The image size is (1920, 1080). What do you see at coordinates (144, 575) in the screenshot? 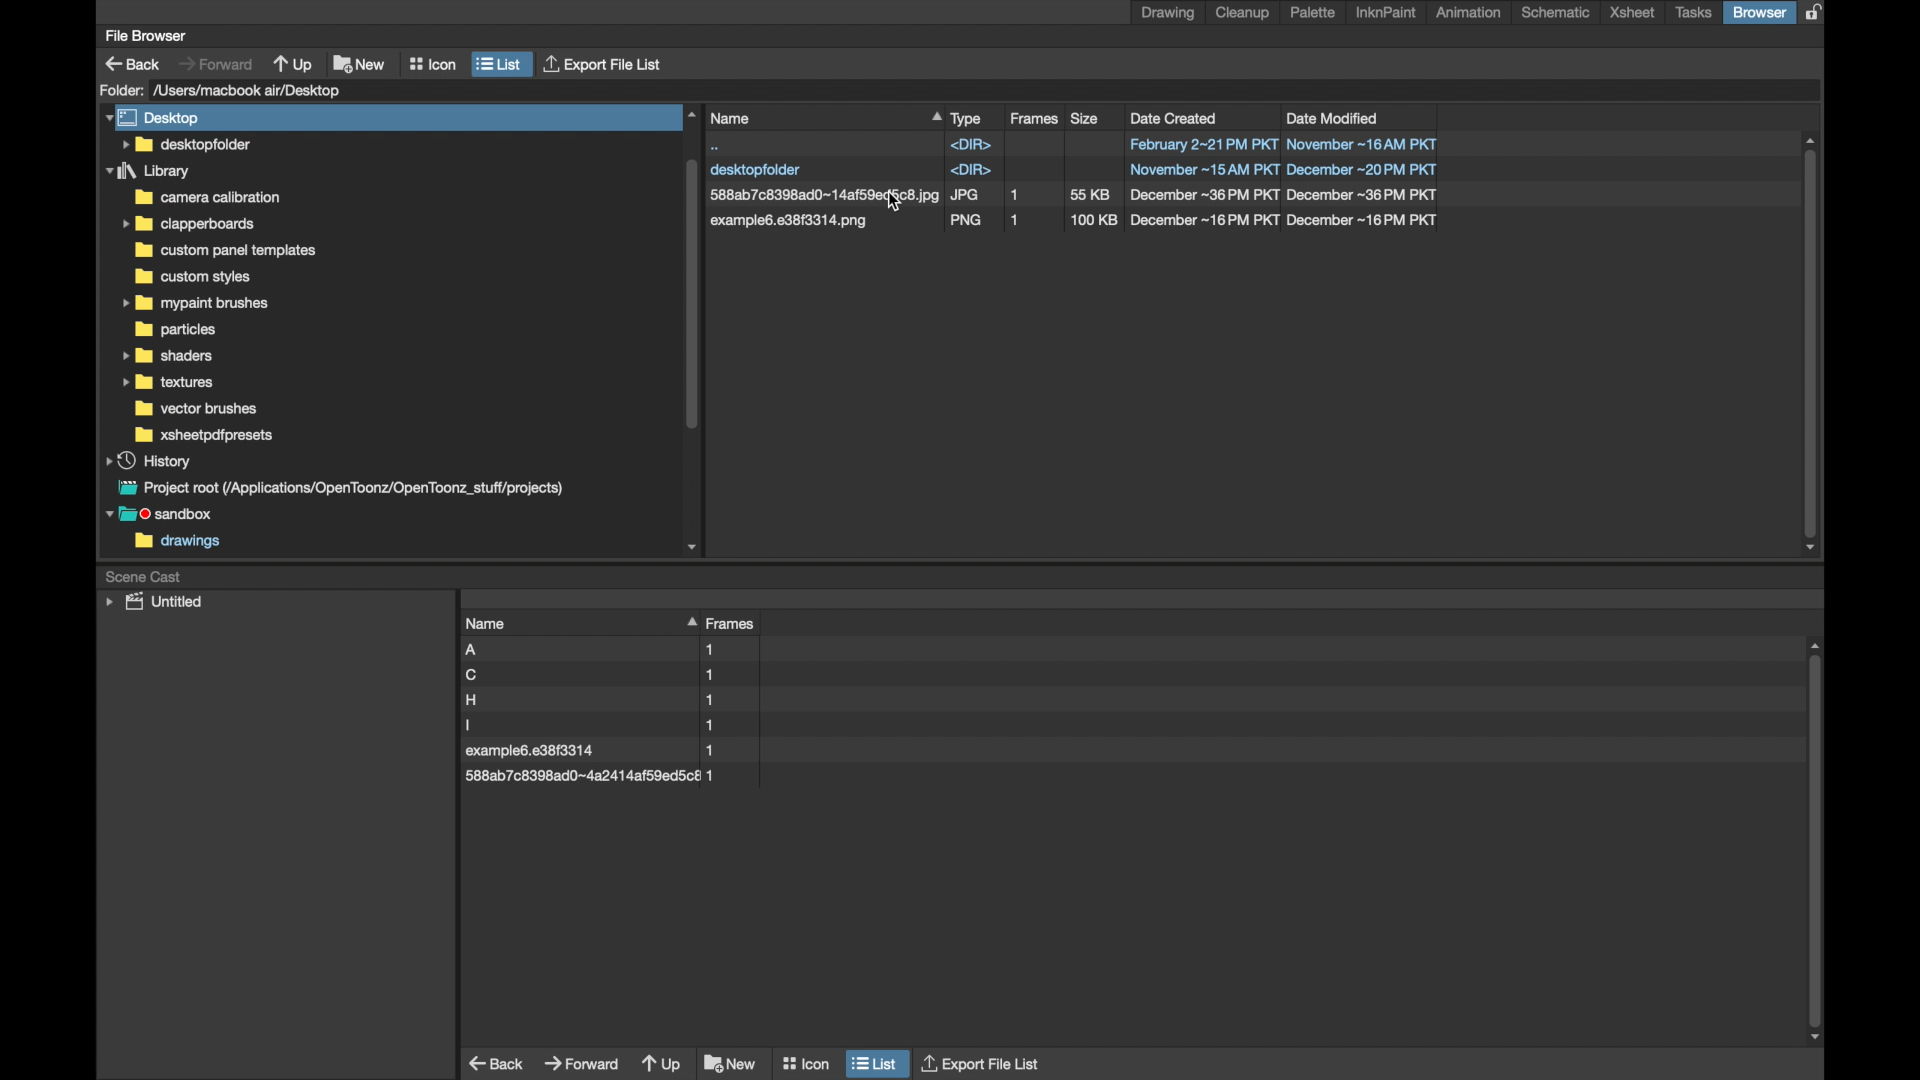
I see `scene cast` at bounding box center [144, 575].